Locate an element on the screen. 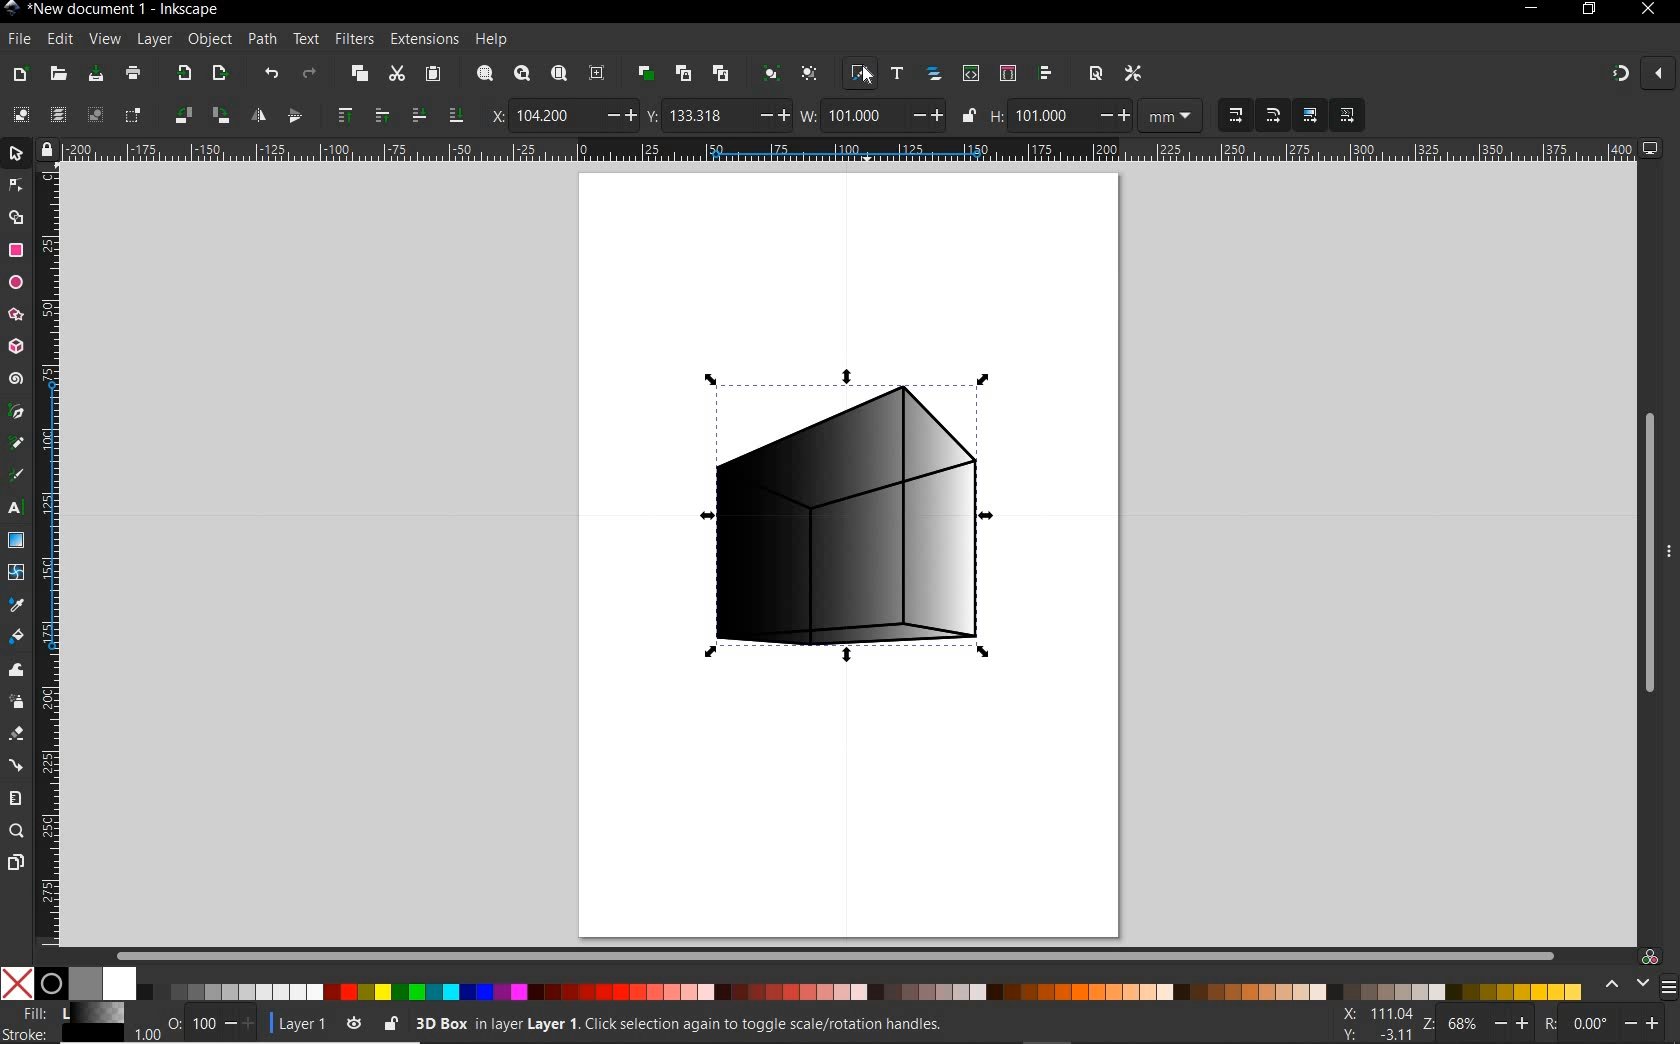 The width and height of the screenshot is (1680, 1044). 68 is located at coordinates (1465, 1024).